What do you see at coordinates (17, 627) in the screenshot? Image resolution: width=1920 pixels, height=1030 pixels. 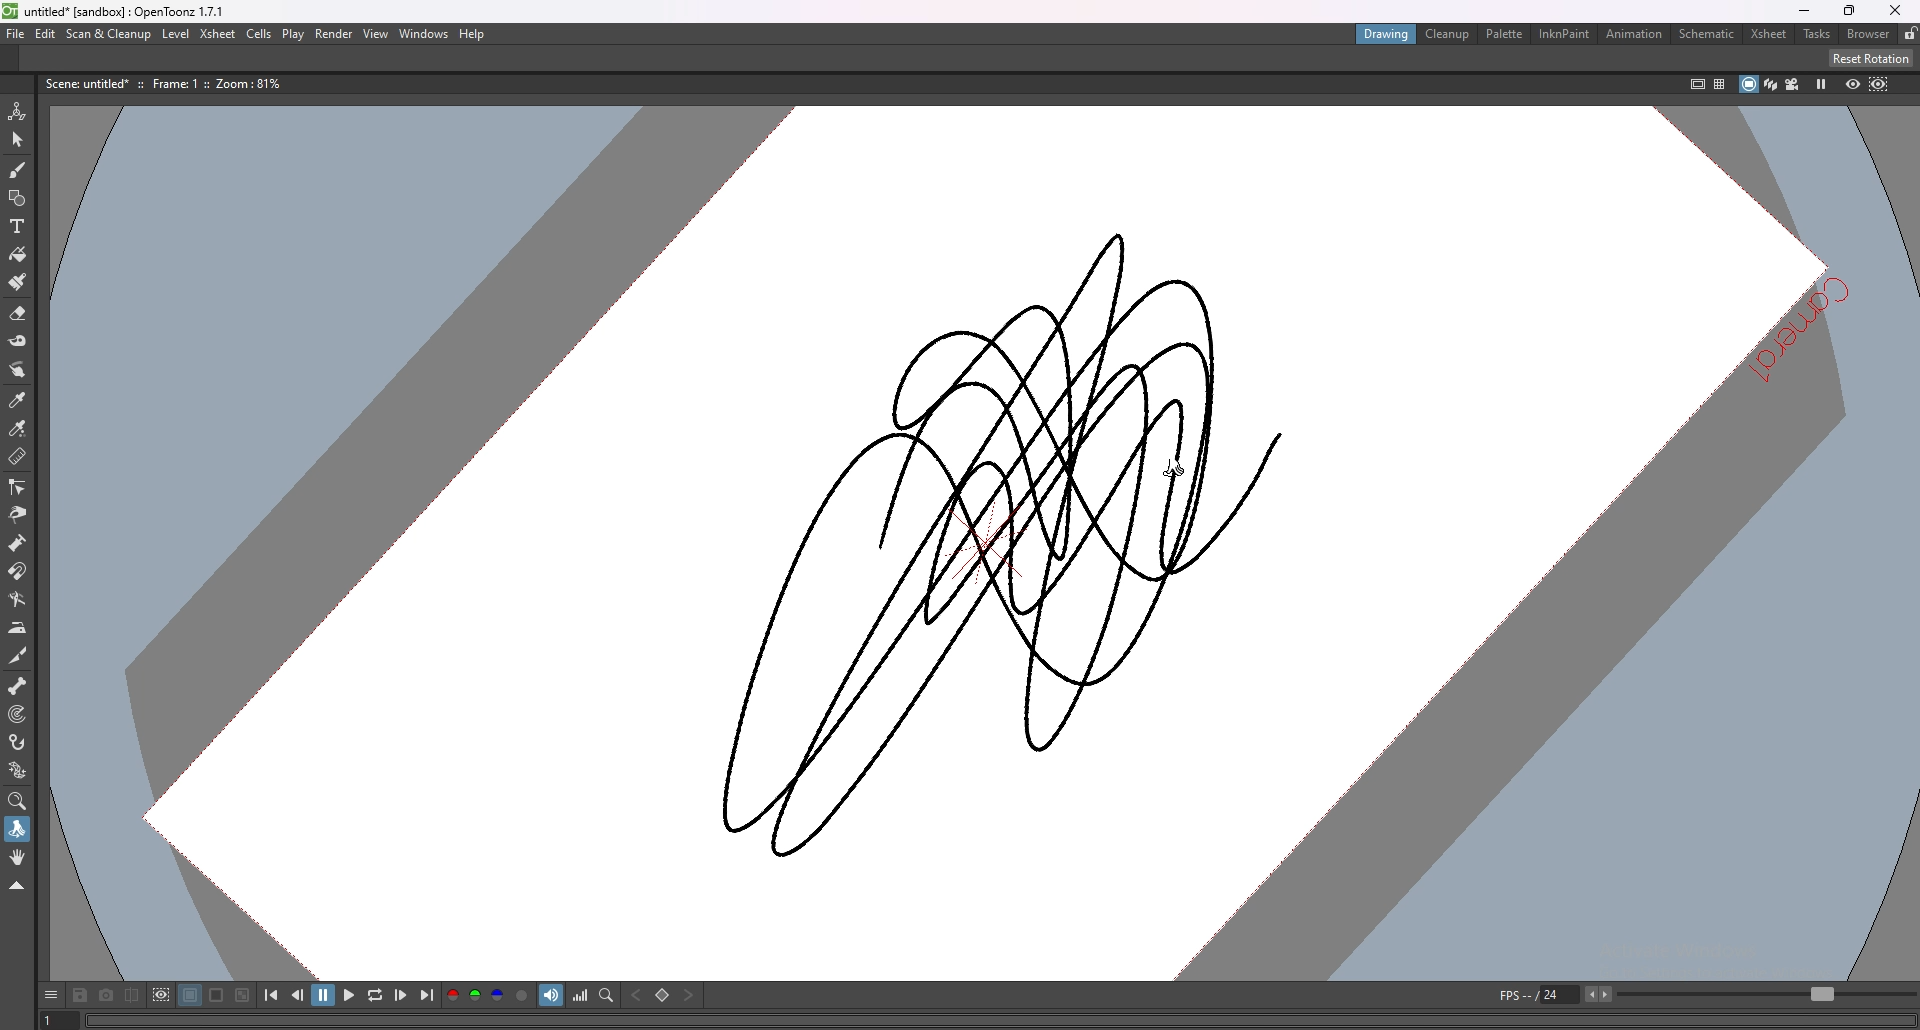 I see `iron` at bounding box center [17, 627].